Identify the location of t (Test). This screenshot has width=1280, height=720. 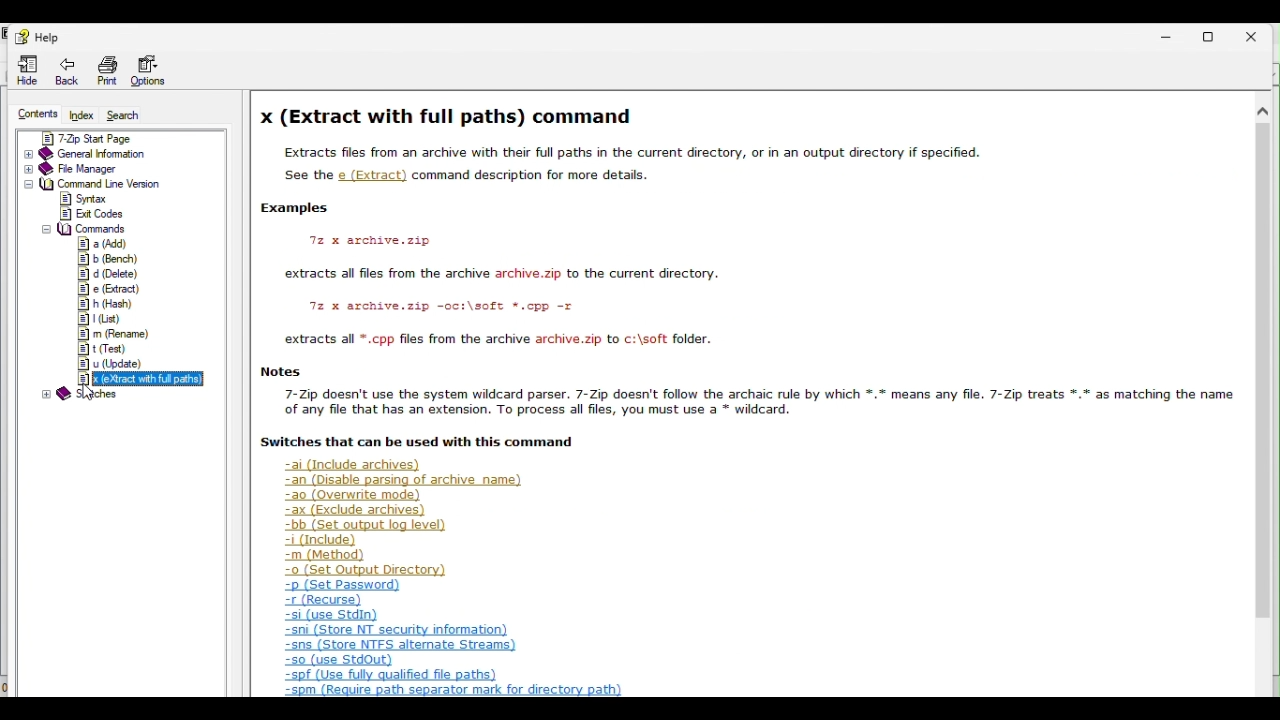
(113, 349).